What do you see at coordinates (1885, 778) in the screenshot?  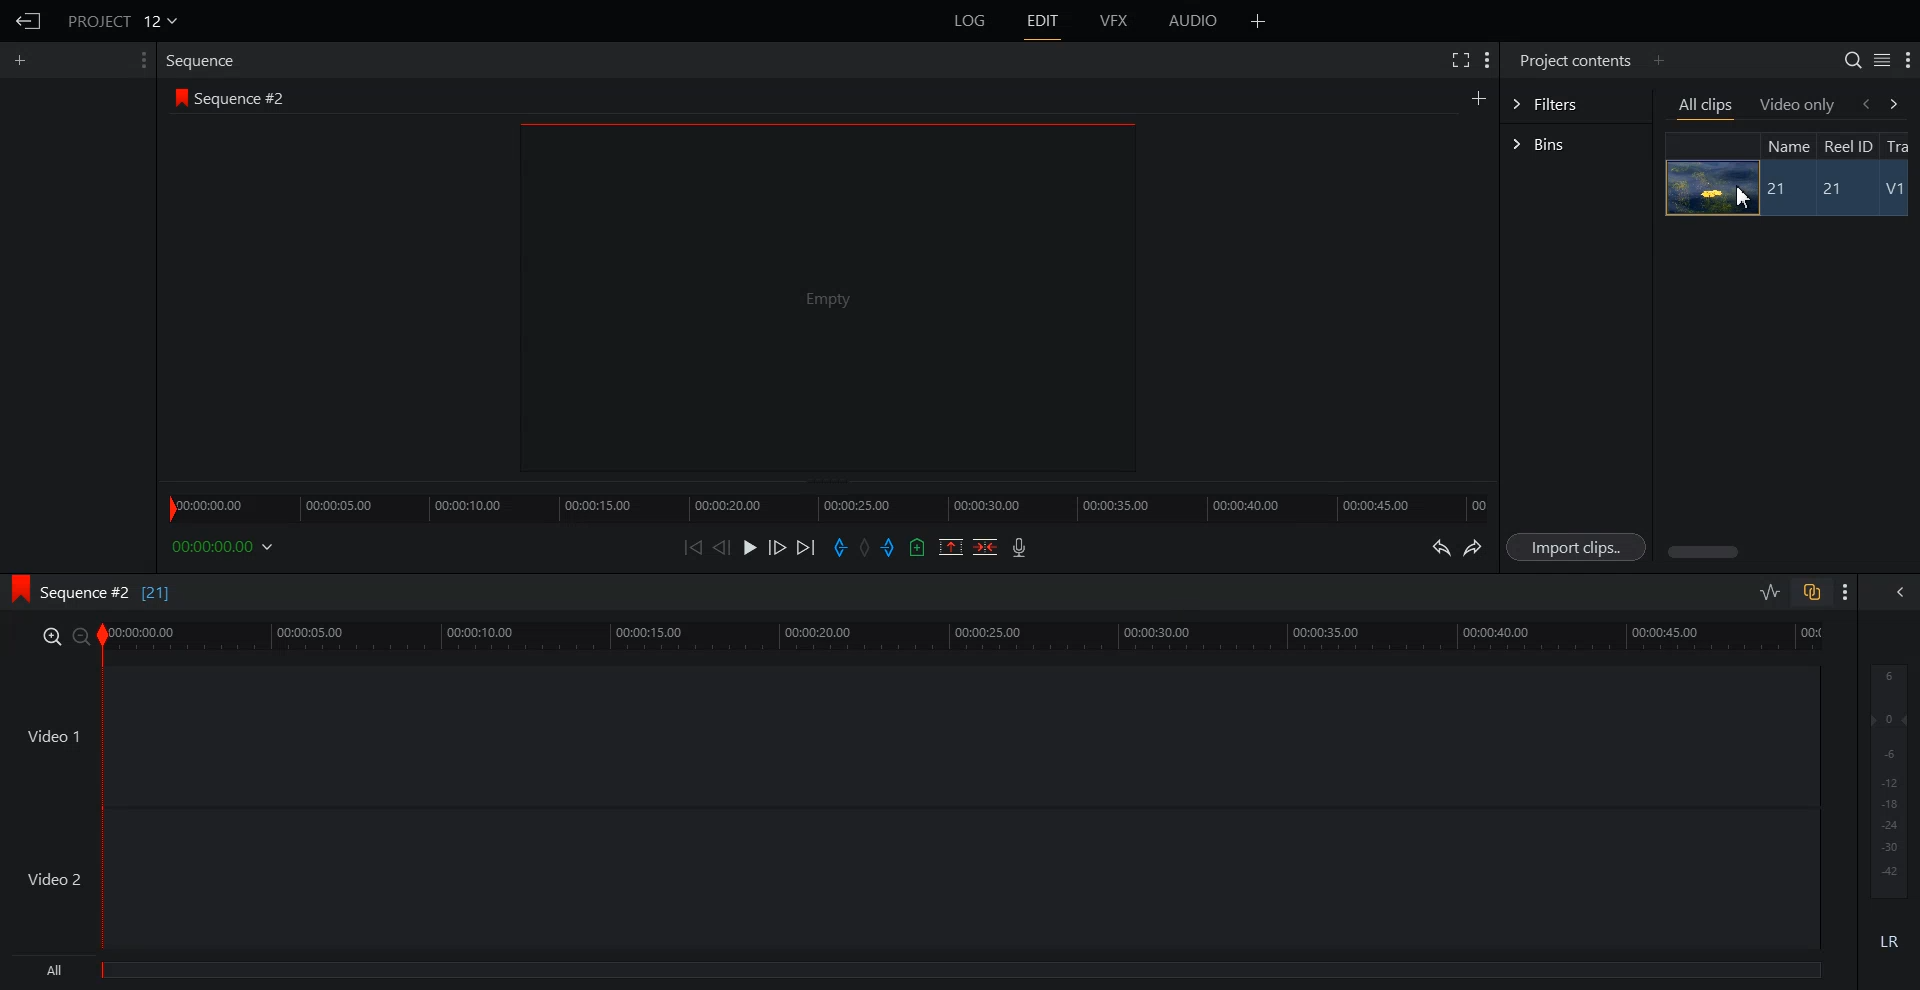 I see `Audio output level` at bounding box center [1885, 778].